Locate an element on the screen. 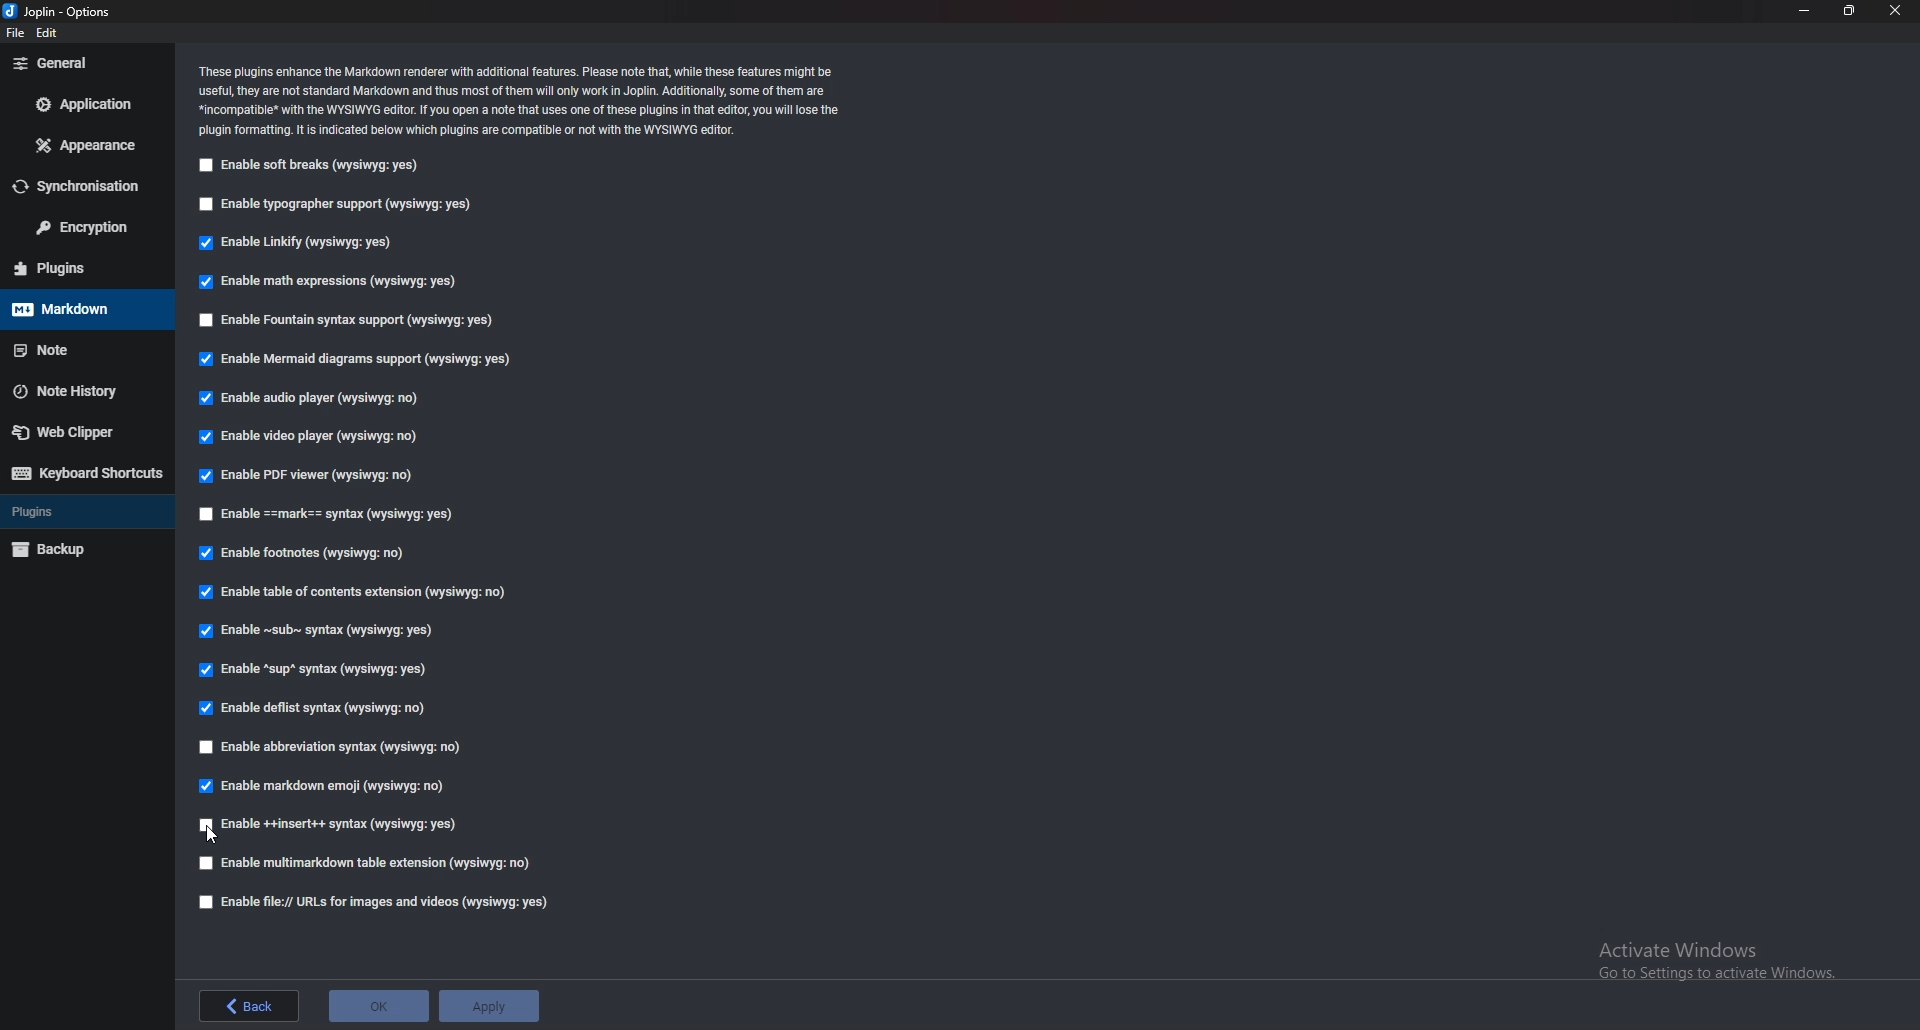 The image size is (1920, 1030). enable multimarkdown table extension is located at coordinates (367, 864).